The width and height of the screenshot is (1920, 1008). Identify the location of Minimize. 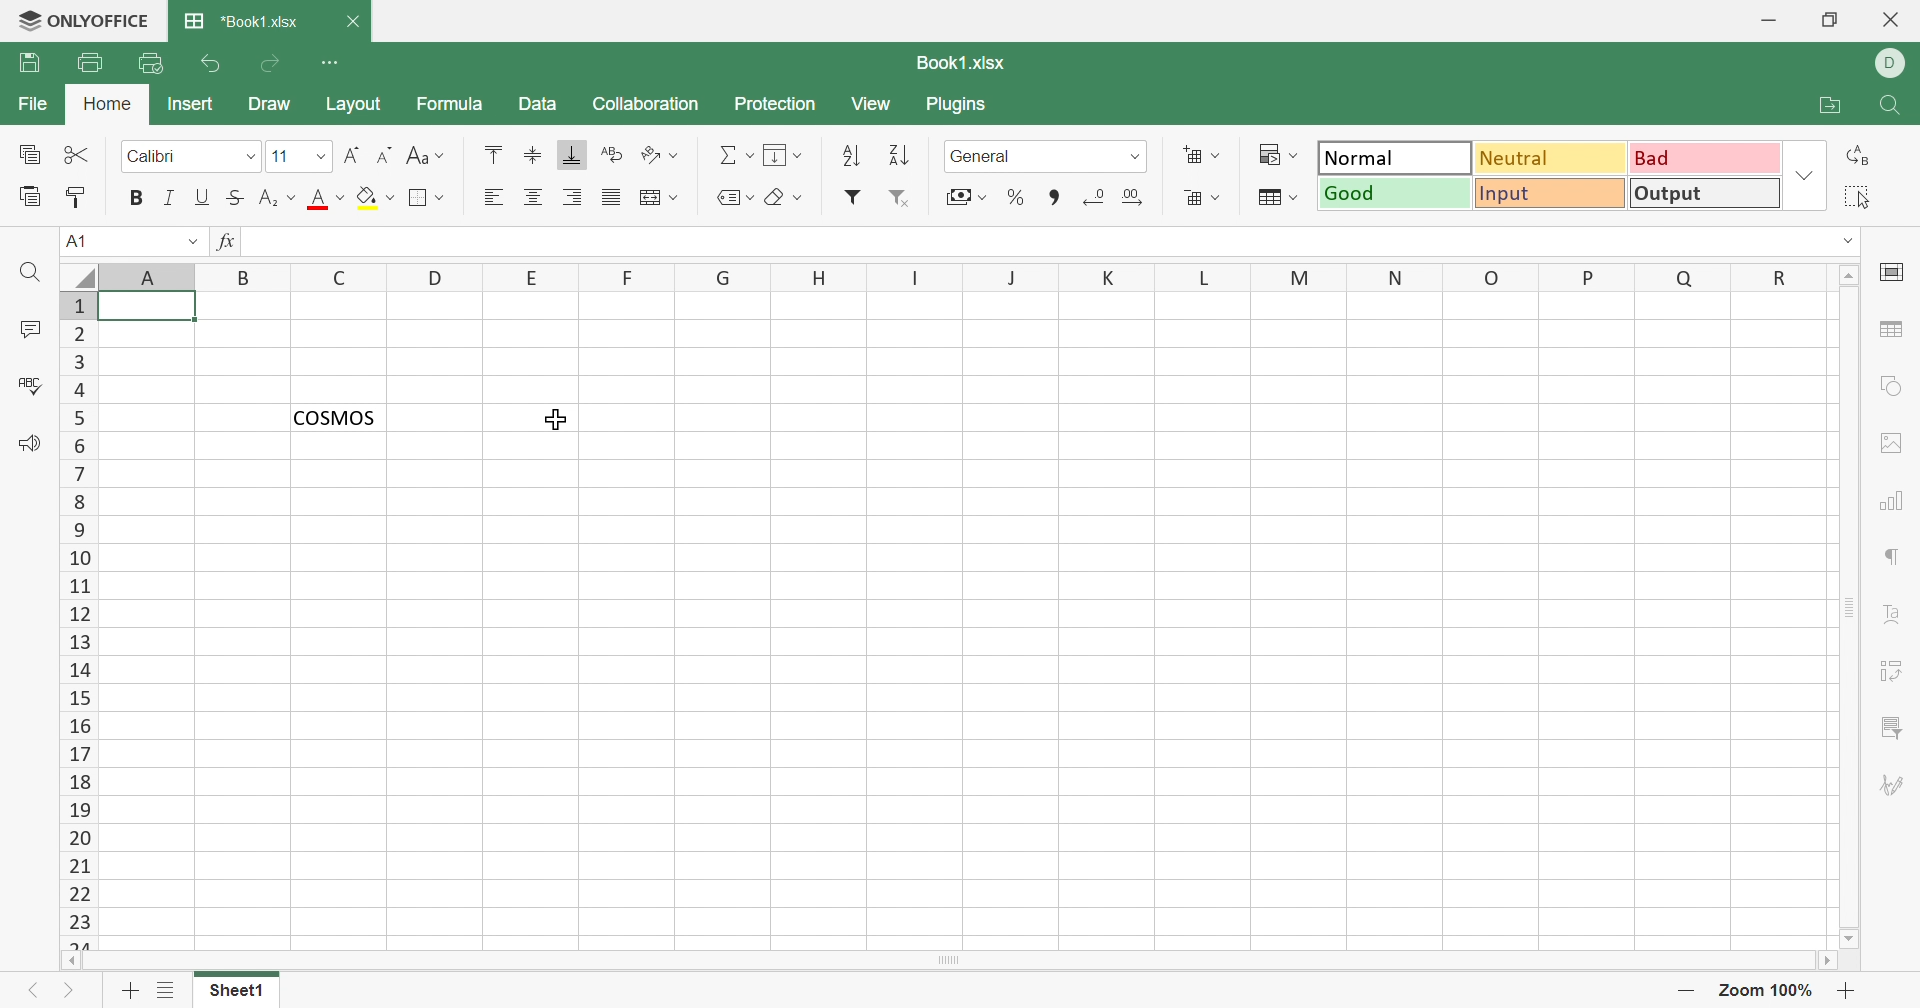
(1768, 21).